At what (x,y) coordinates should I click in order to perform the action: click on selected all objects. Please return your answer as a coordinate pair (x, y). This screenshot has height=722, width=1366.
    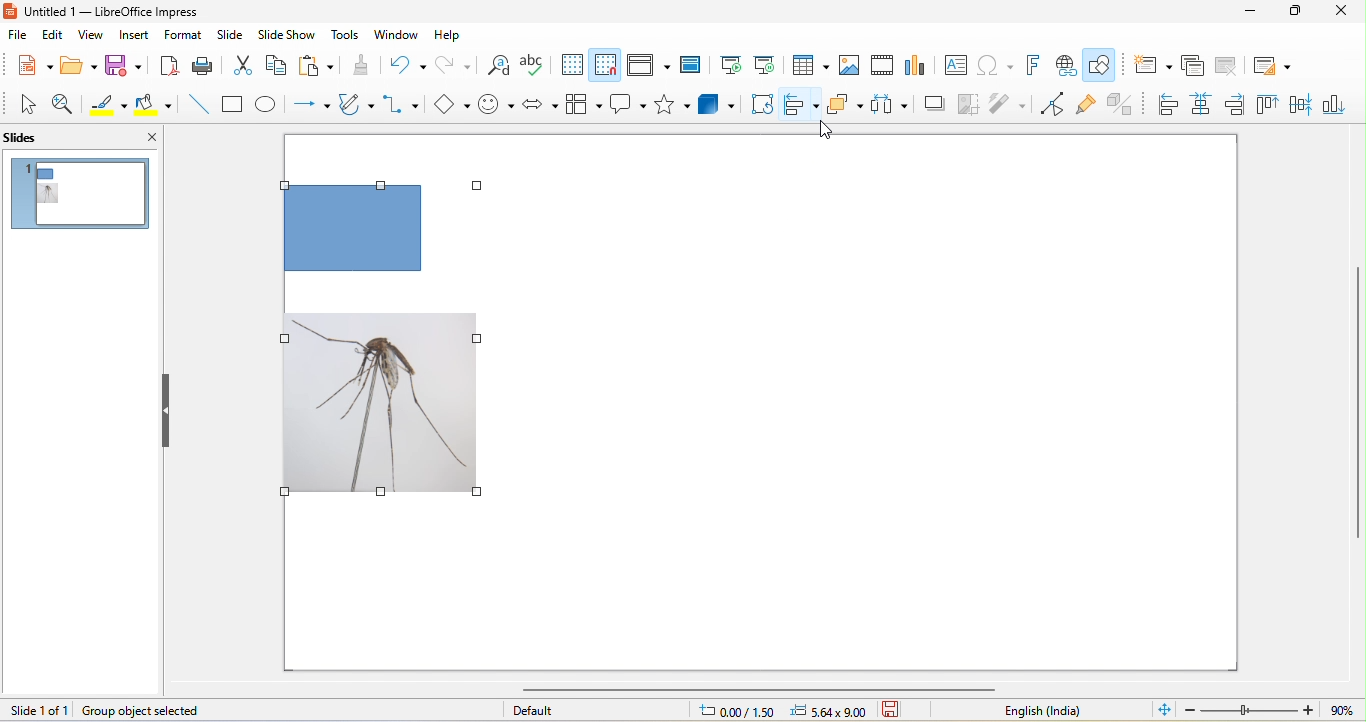
    Looking at the image, I should click on (395, 335).